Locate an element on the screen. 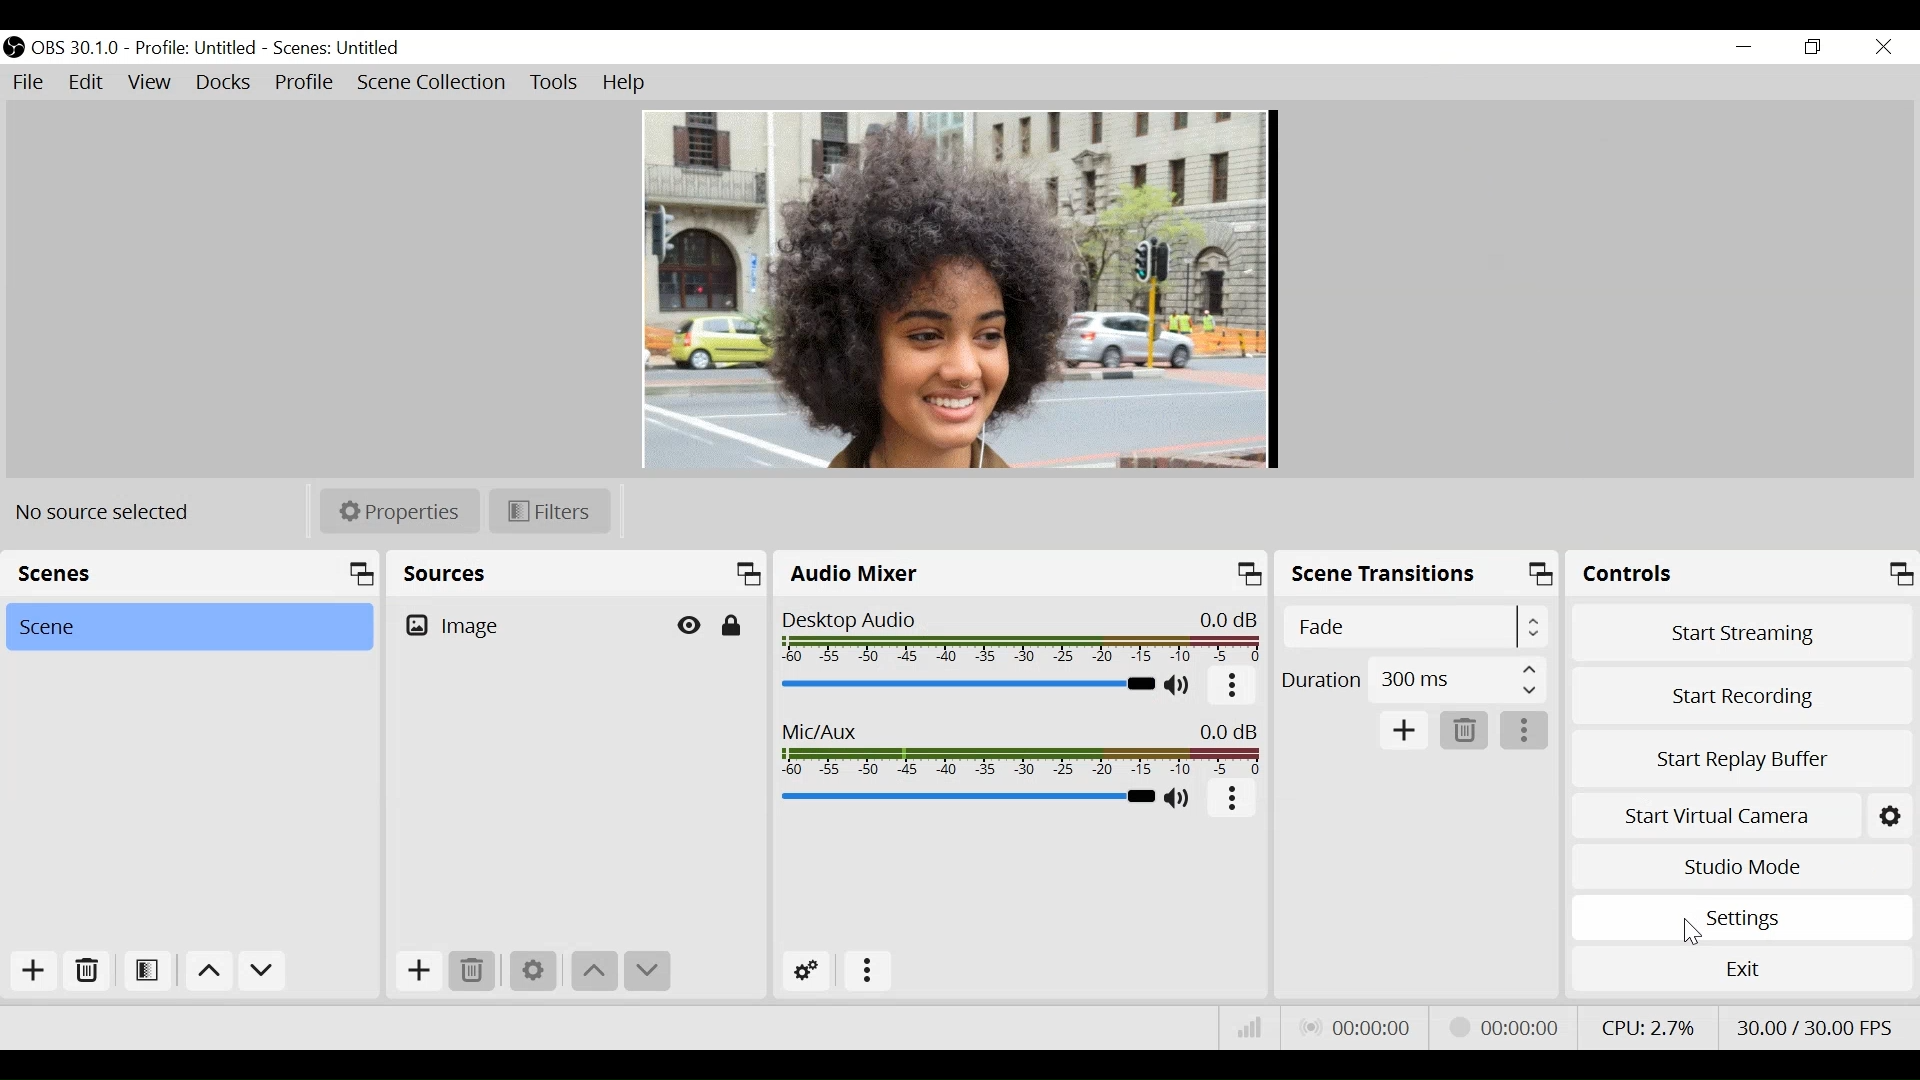  OBS Studio Desktop Icon is located at coordinates (13, 44).